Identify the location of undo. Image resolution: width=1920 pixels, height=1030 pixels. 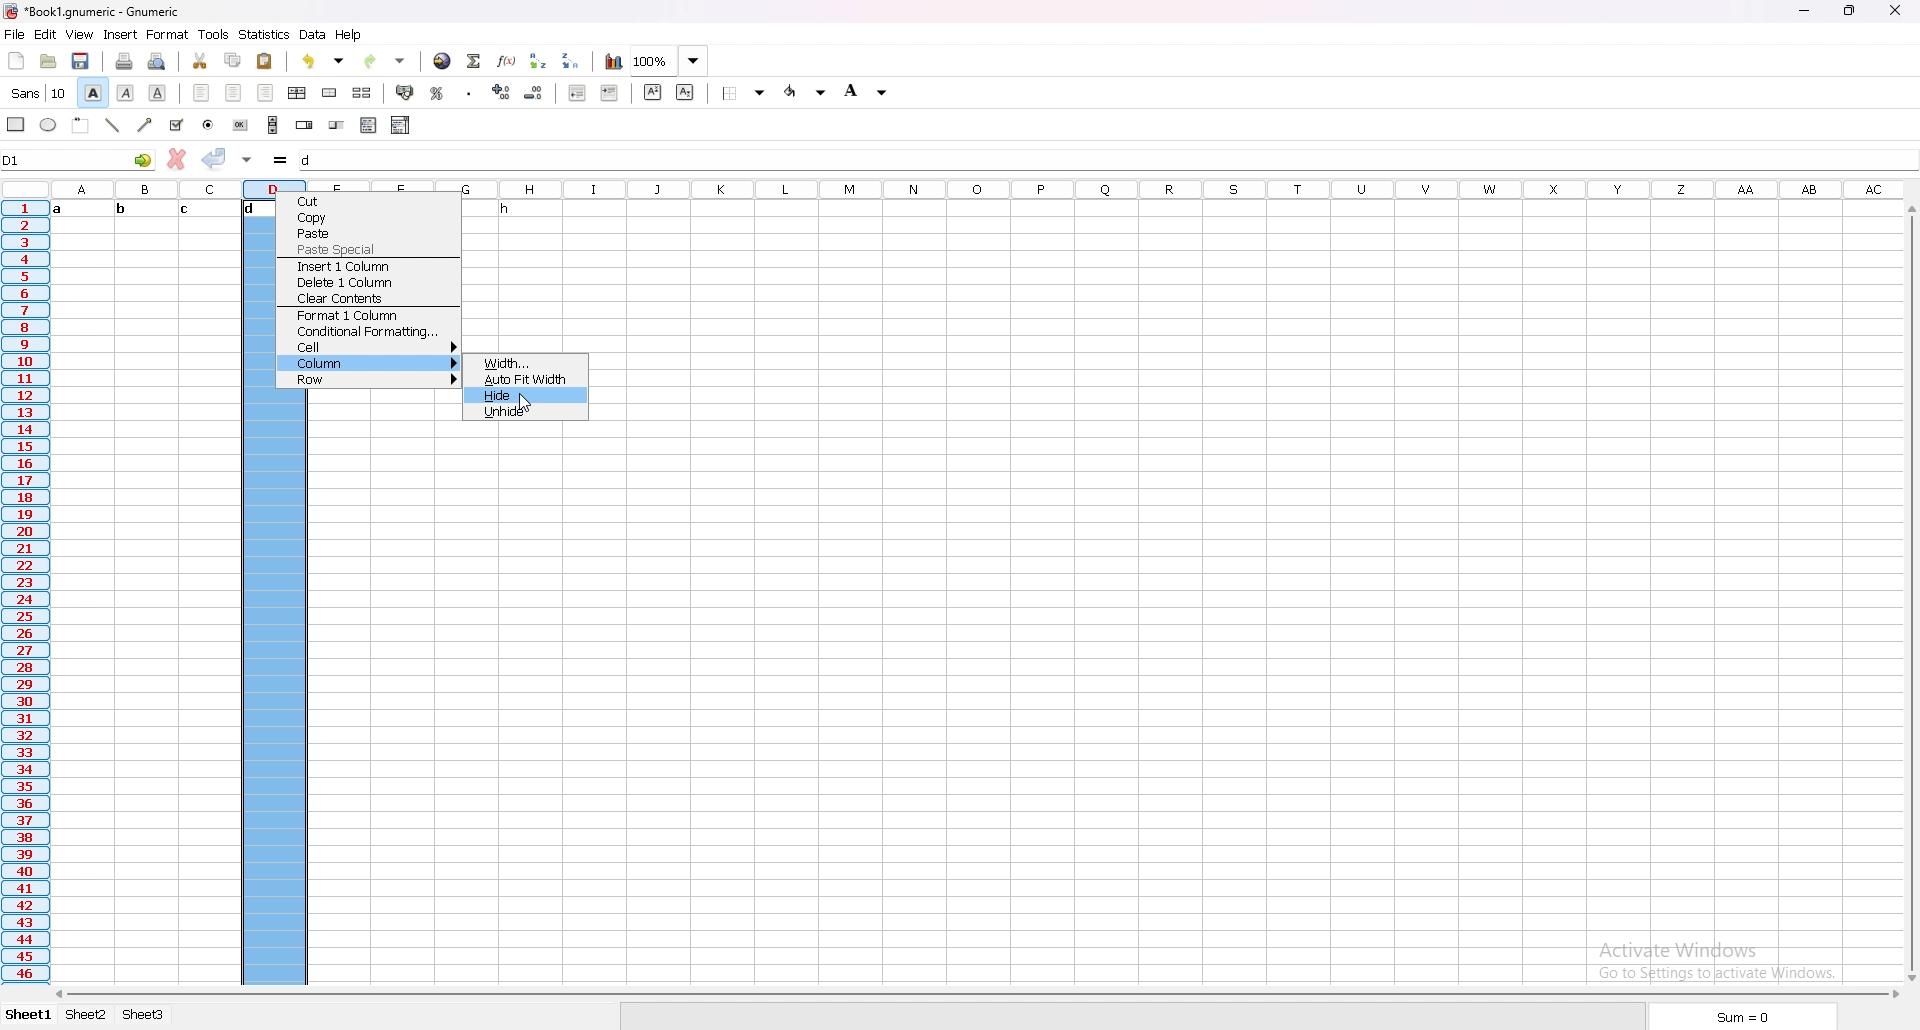
(324, 61).